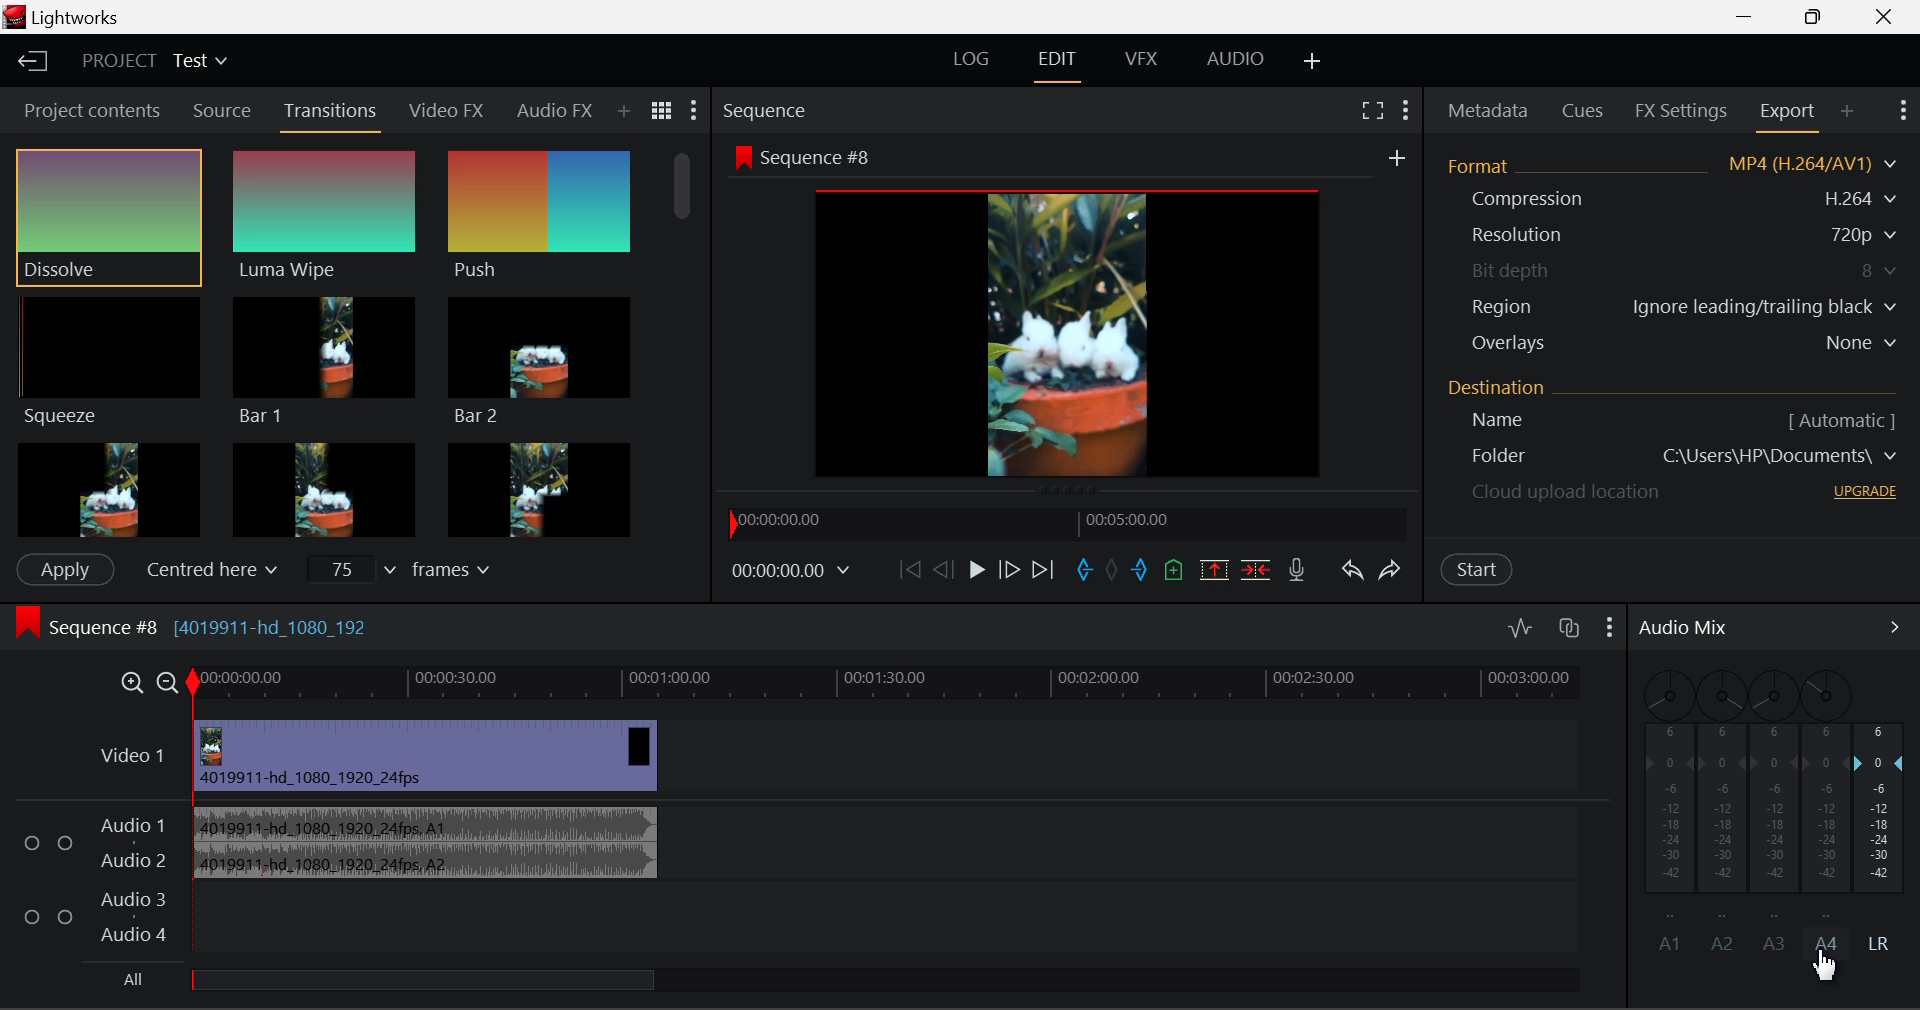  Describe the element at coordinates (679, 342) in the screenshot. I see `Scroll Bar` at that location.